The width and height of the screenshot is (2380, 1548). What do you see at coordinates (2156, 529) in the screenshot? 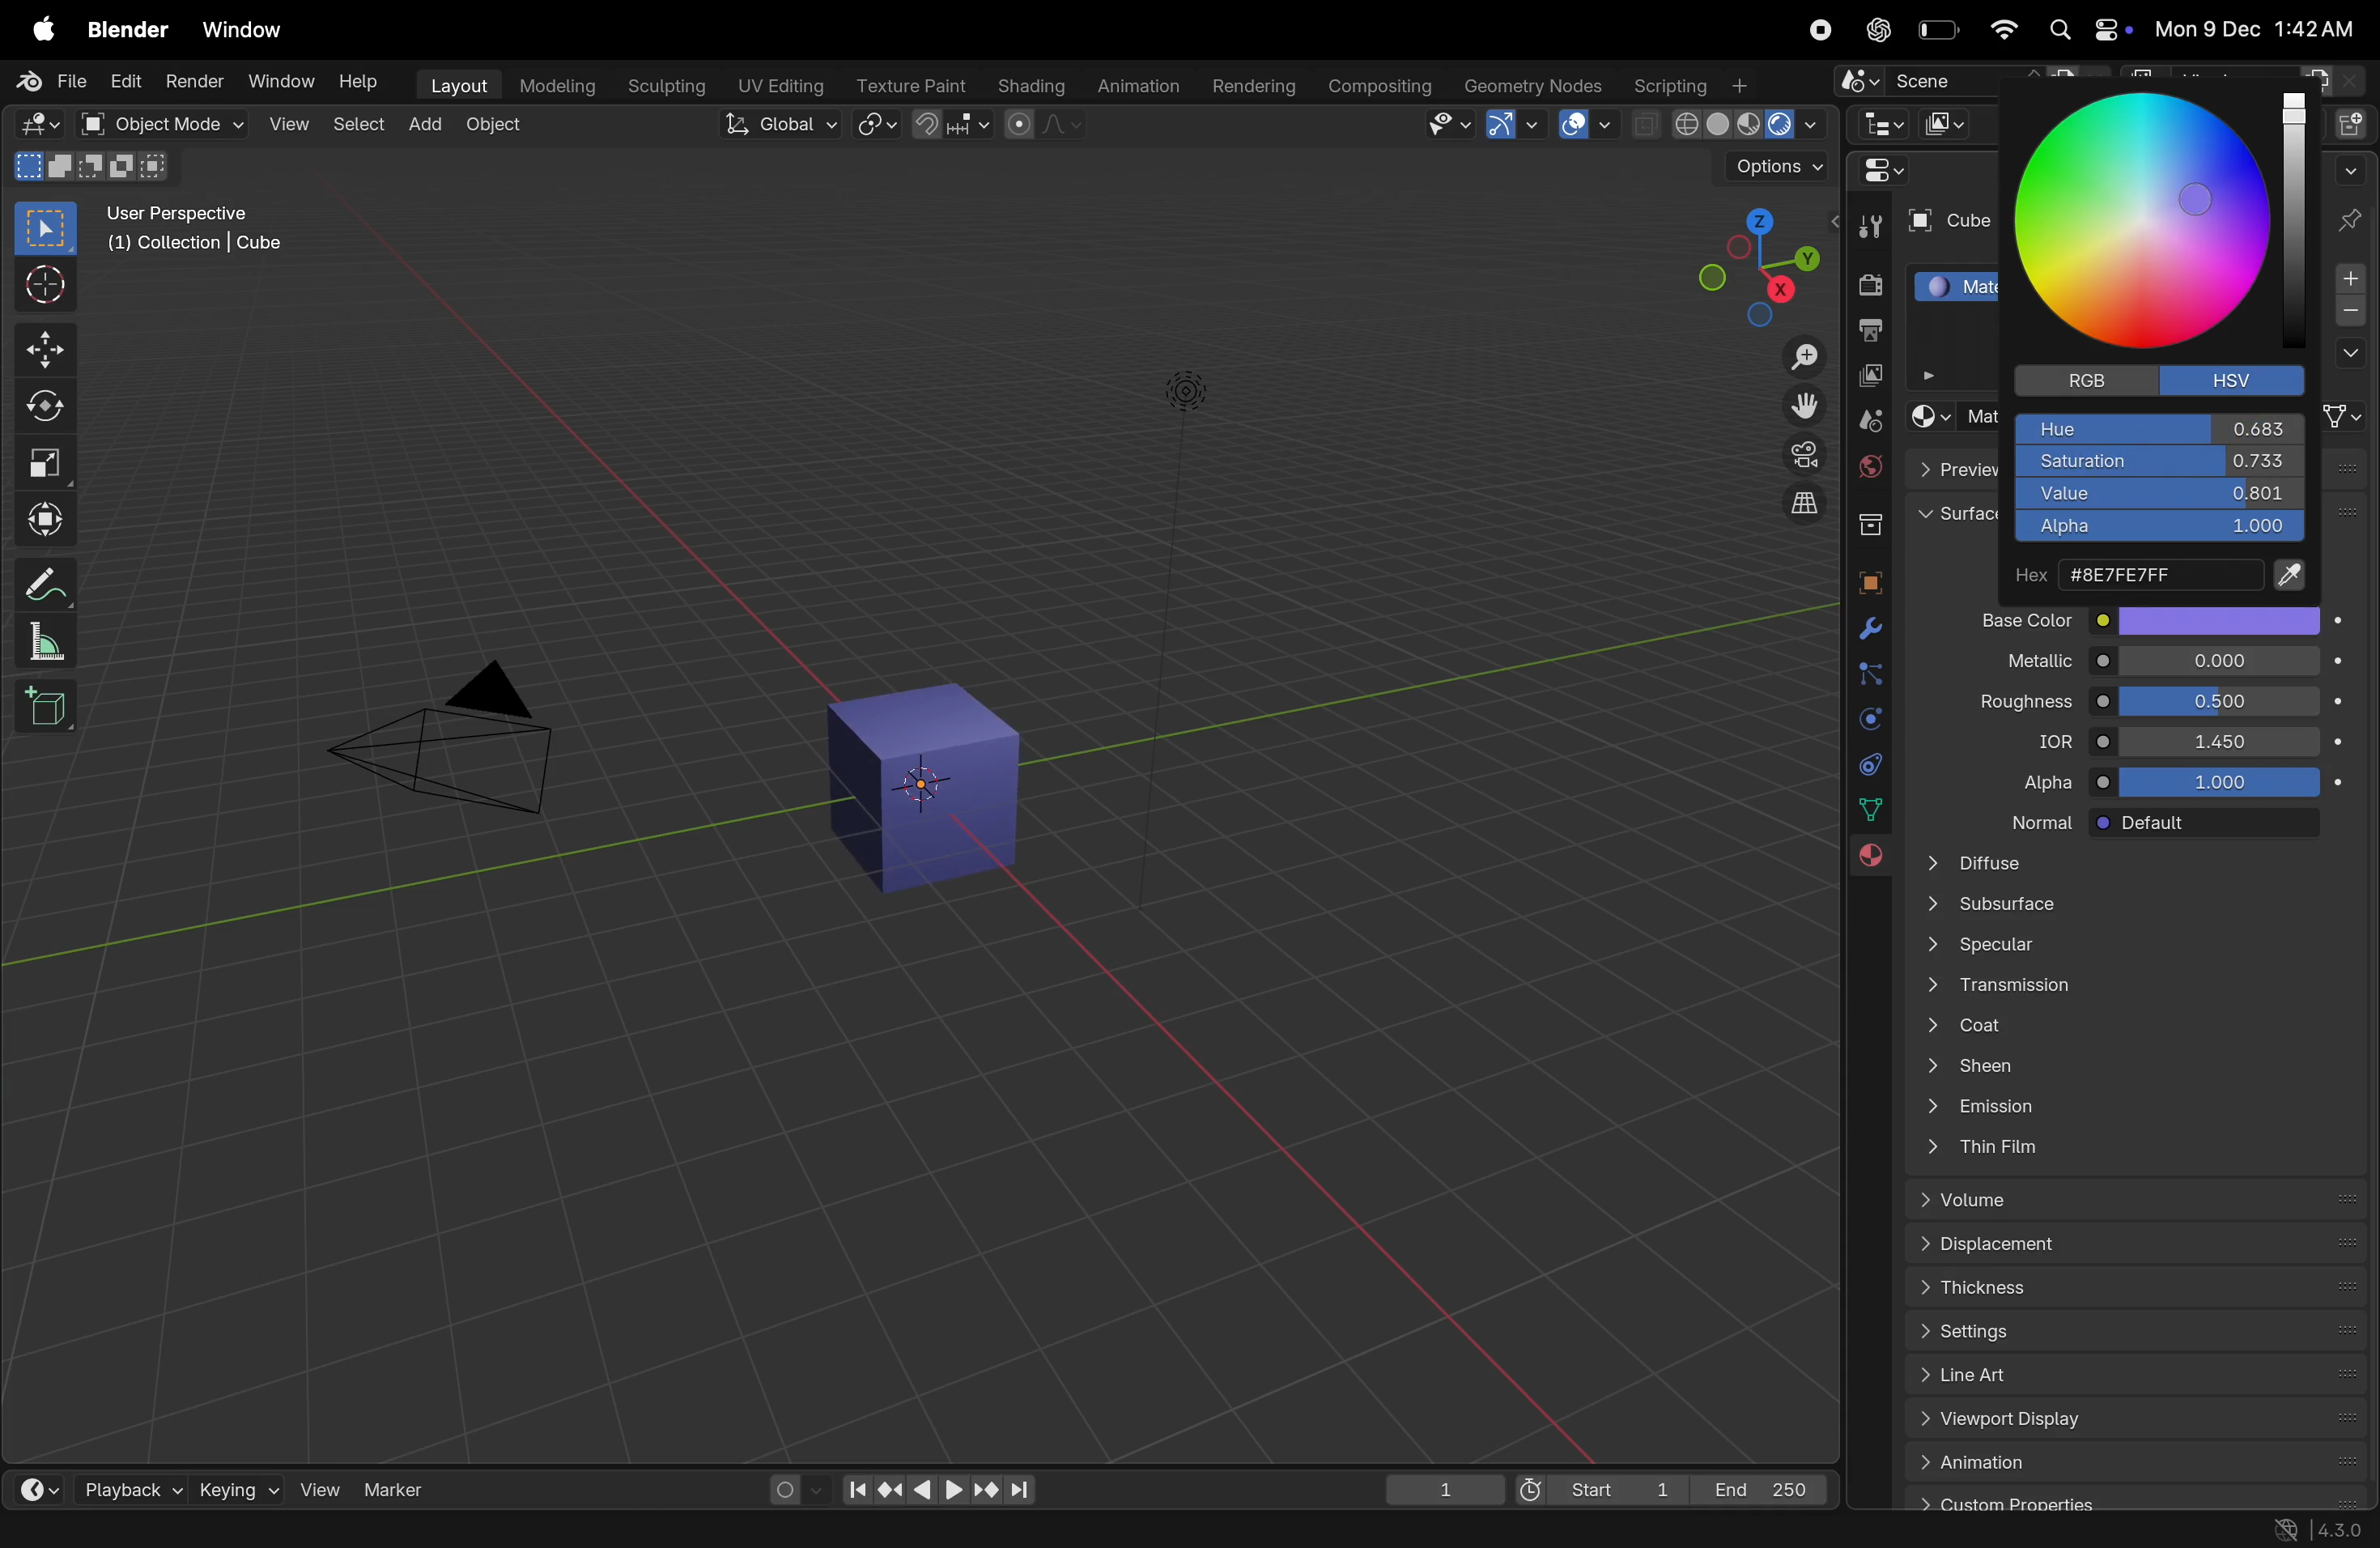
I see `Alpha` at bounding box center [2156, 529].